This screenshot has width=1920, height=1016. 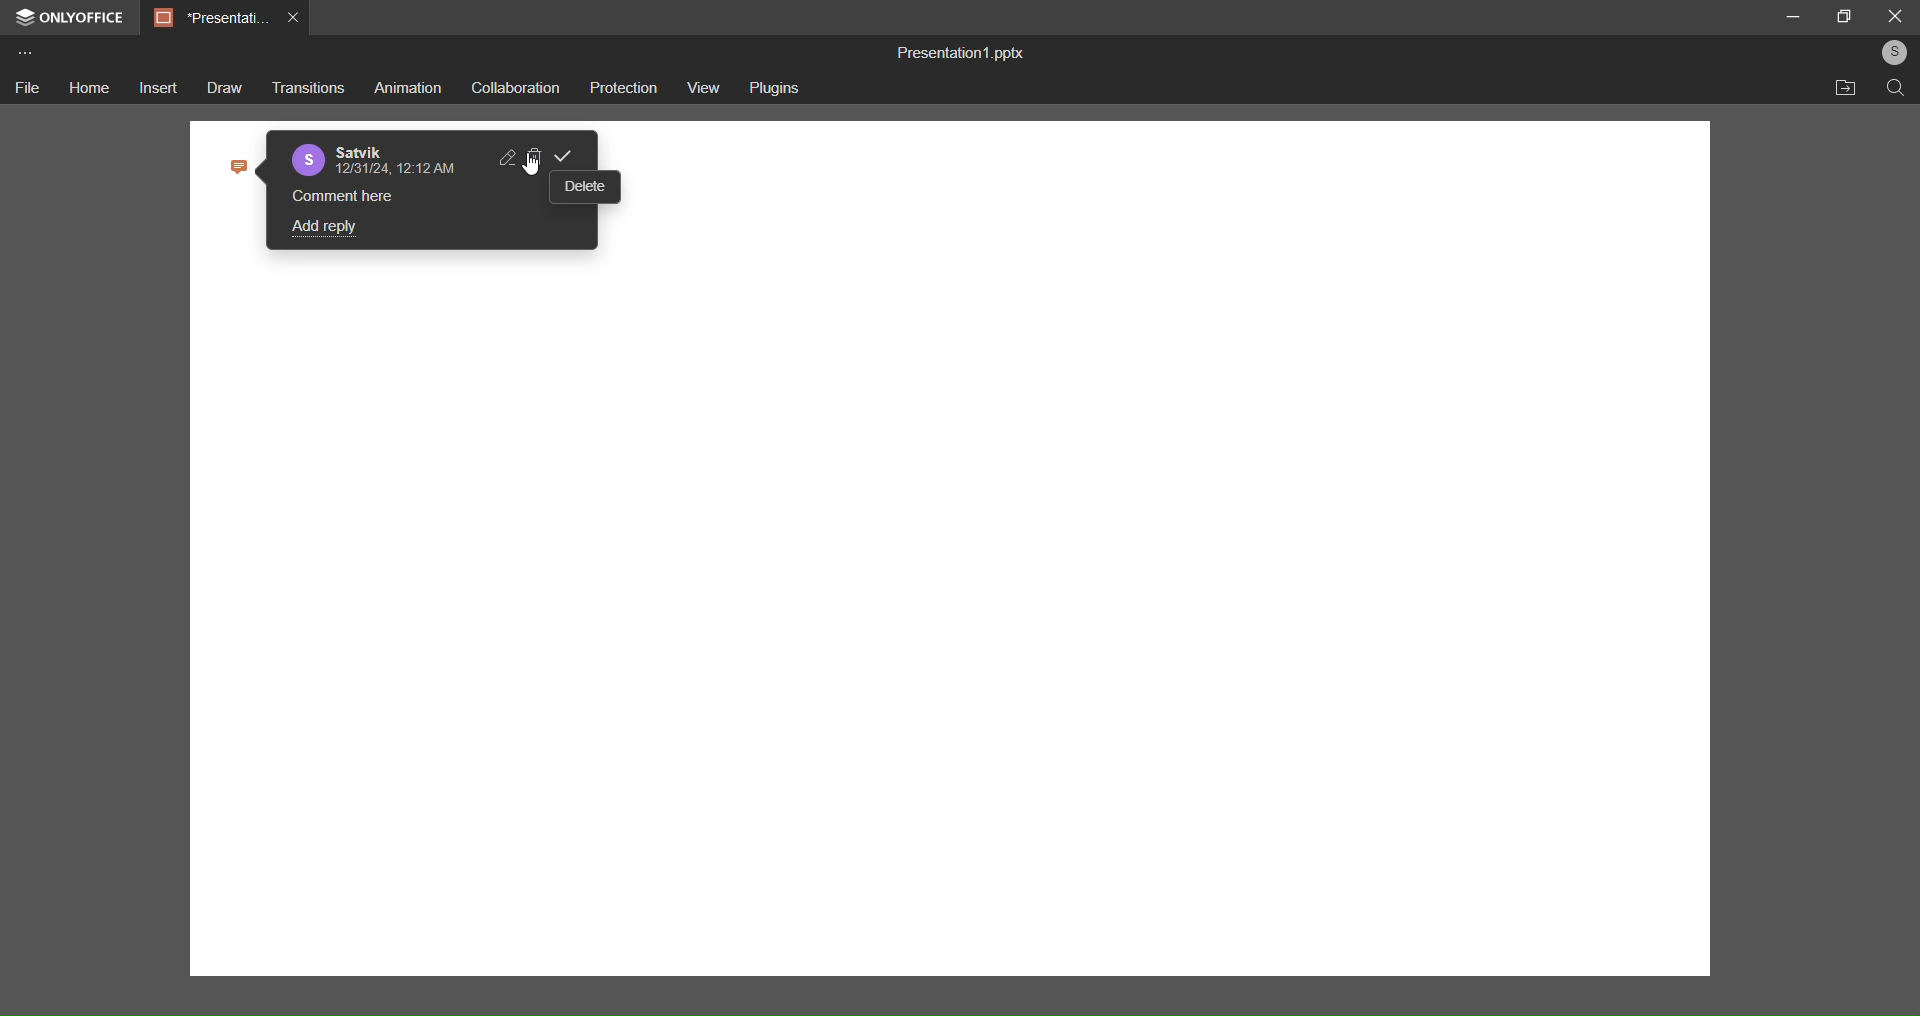 I want to click on protection, so click(x=625, y=91).